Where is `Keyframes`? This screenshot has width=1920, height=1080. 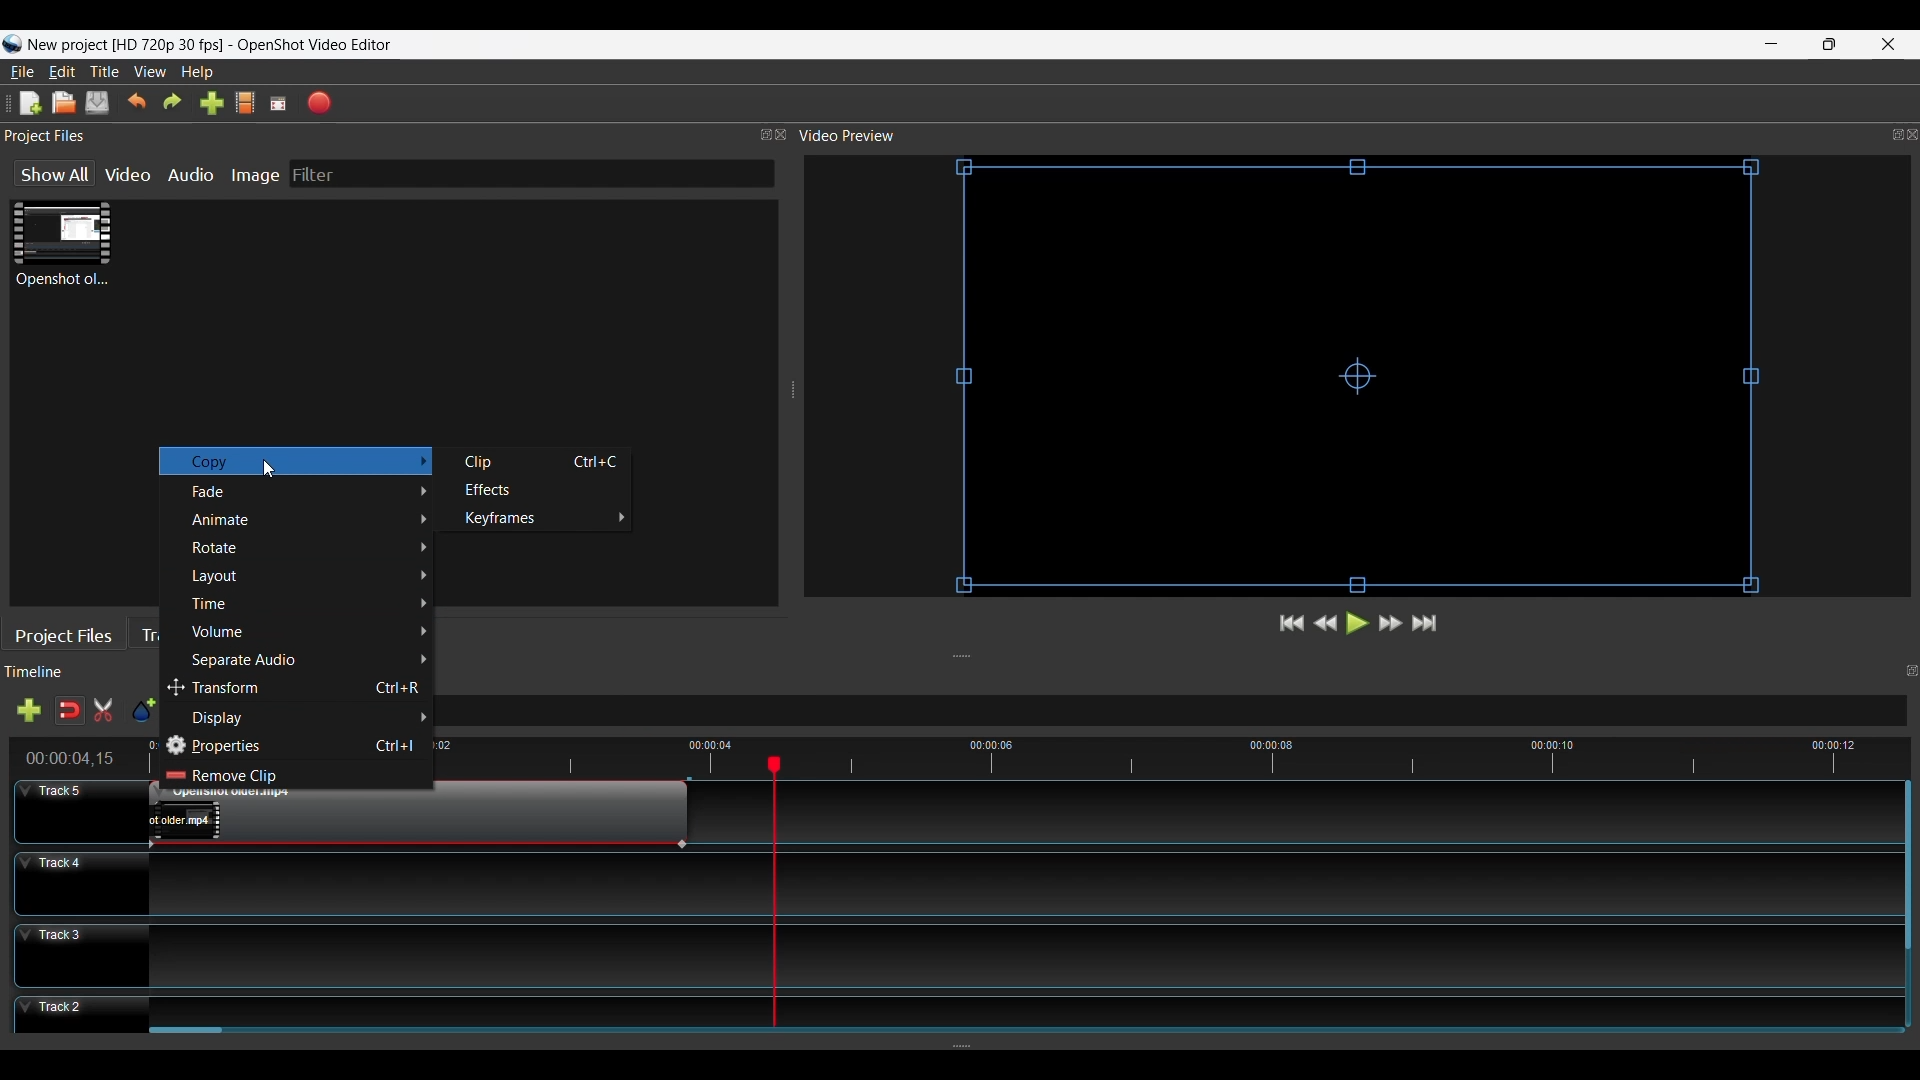
Keyframes is located at coordinates (536, 521).